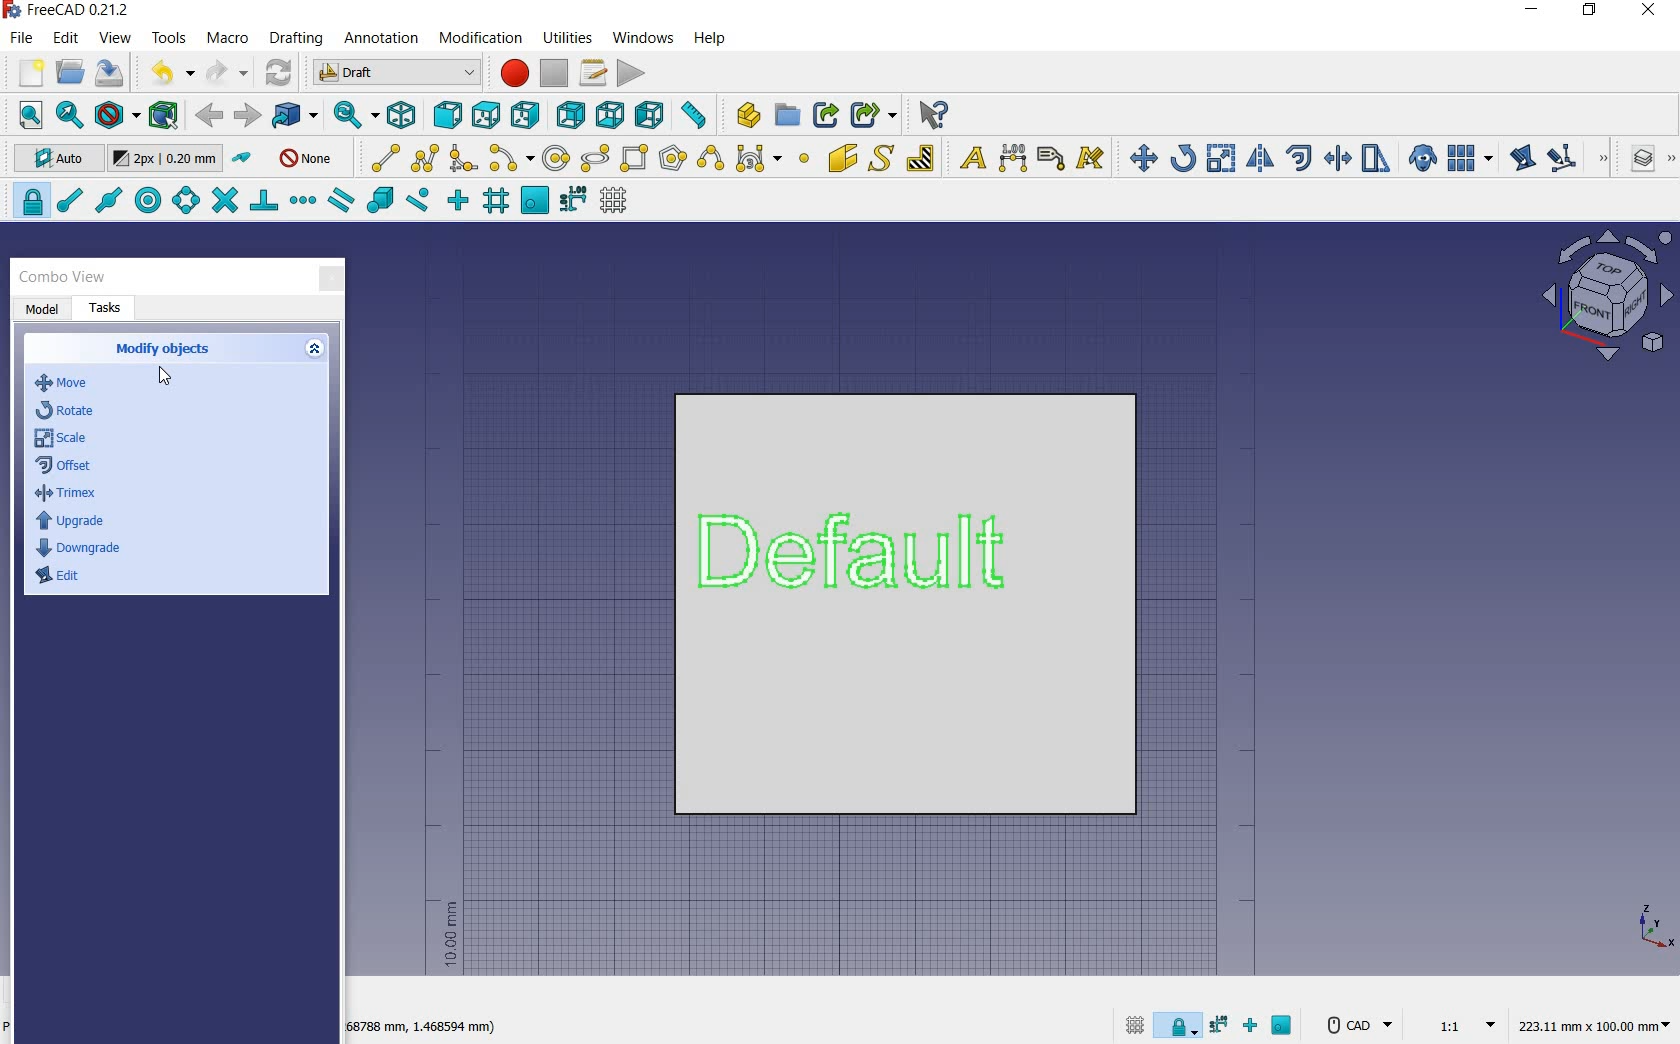 This screenshot has height=1044, width=1680. What do you see at coordinates (68, 201) in the screenshot?
I see `snap endpoint` at bounding box center [68, 201].